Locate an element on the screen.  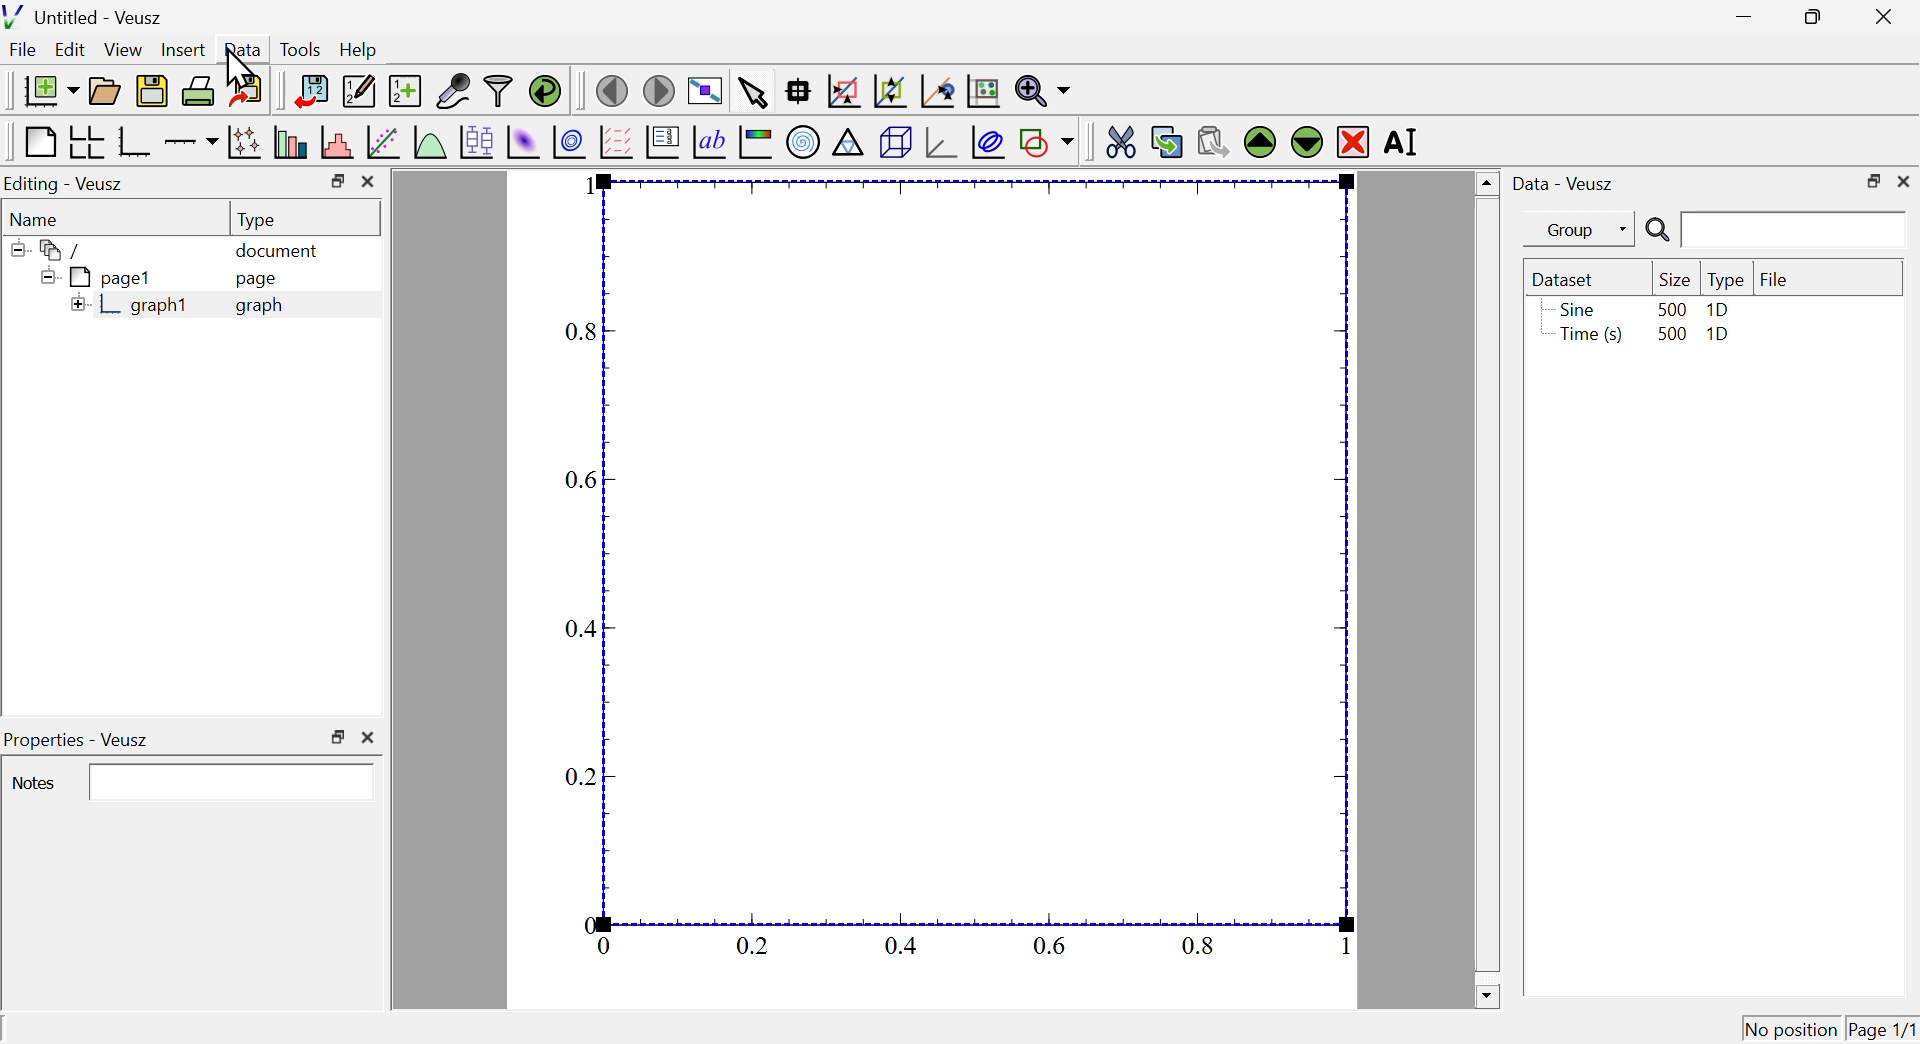
plot a function is located at coordinates (429, 142).